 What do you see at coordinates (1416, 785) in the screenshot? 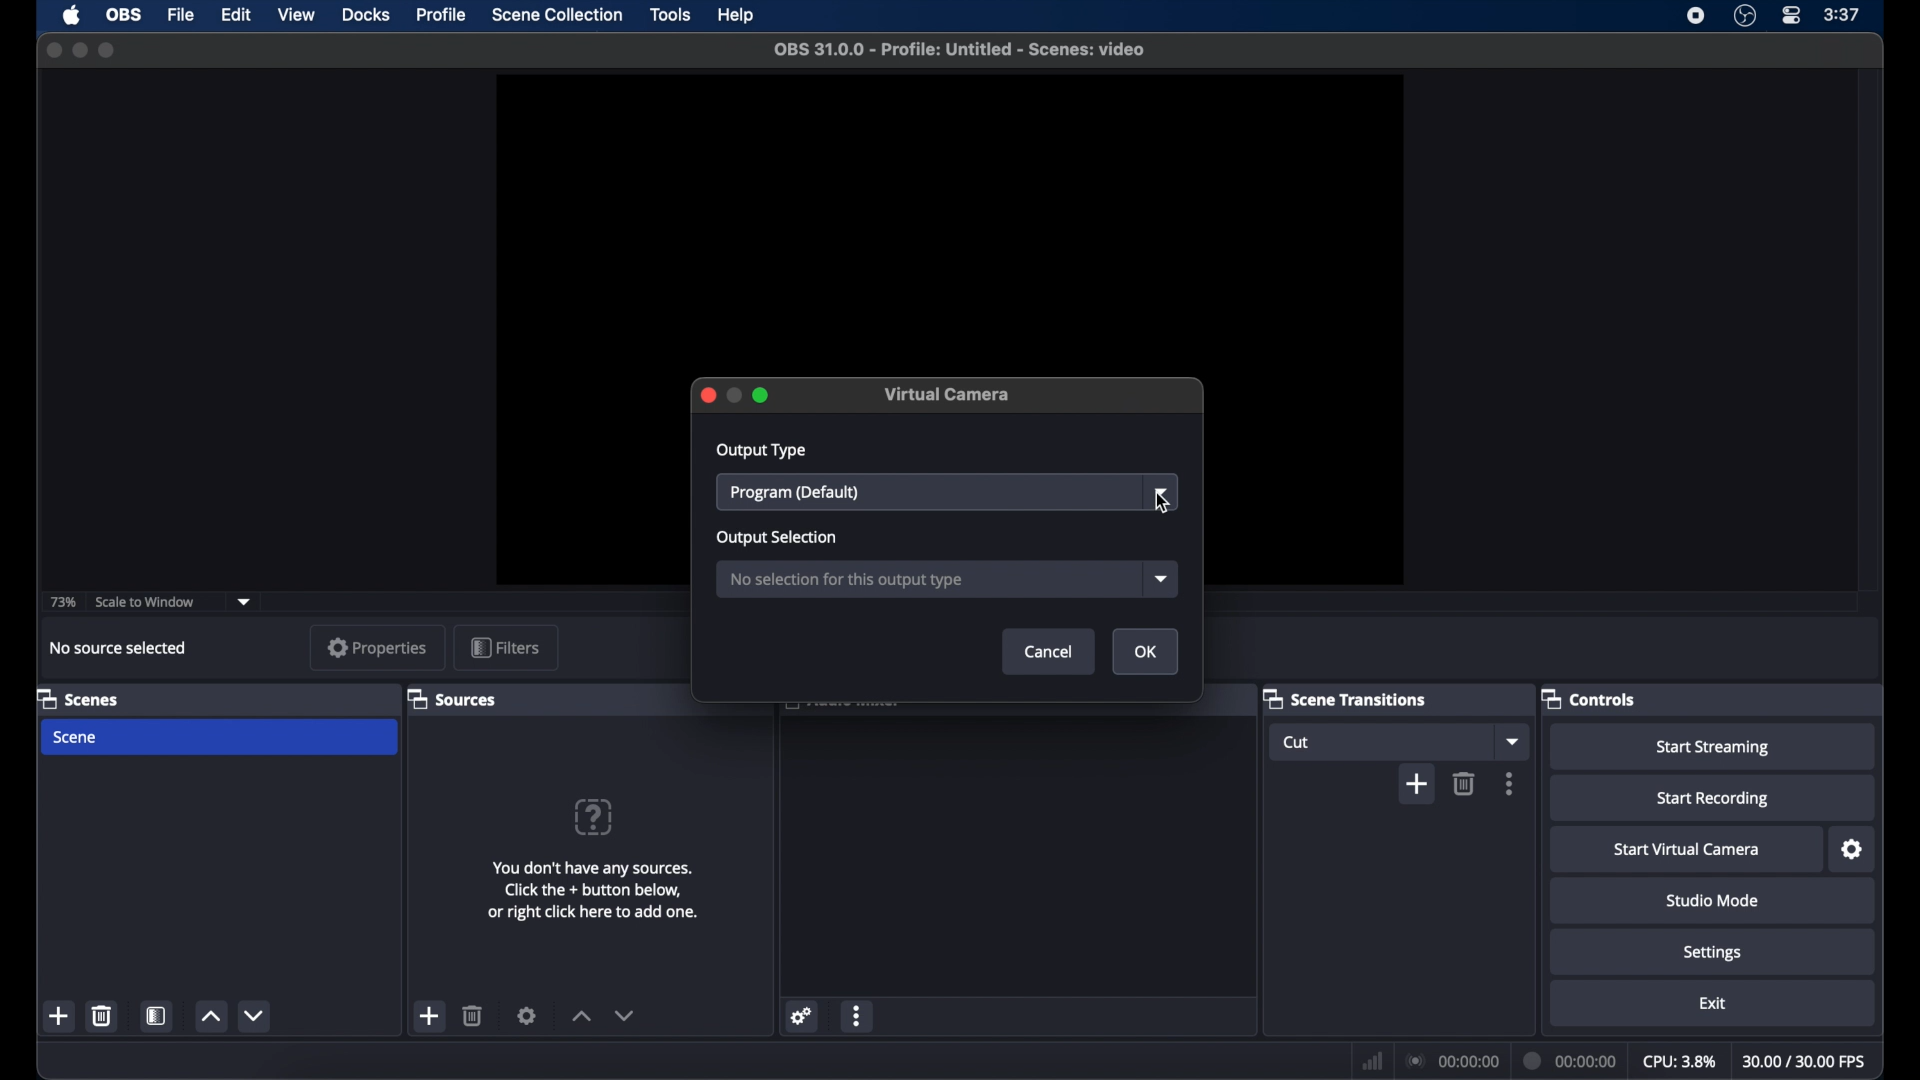
I see `add` at bounding box center [1416, 785].